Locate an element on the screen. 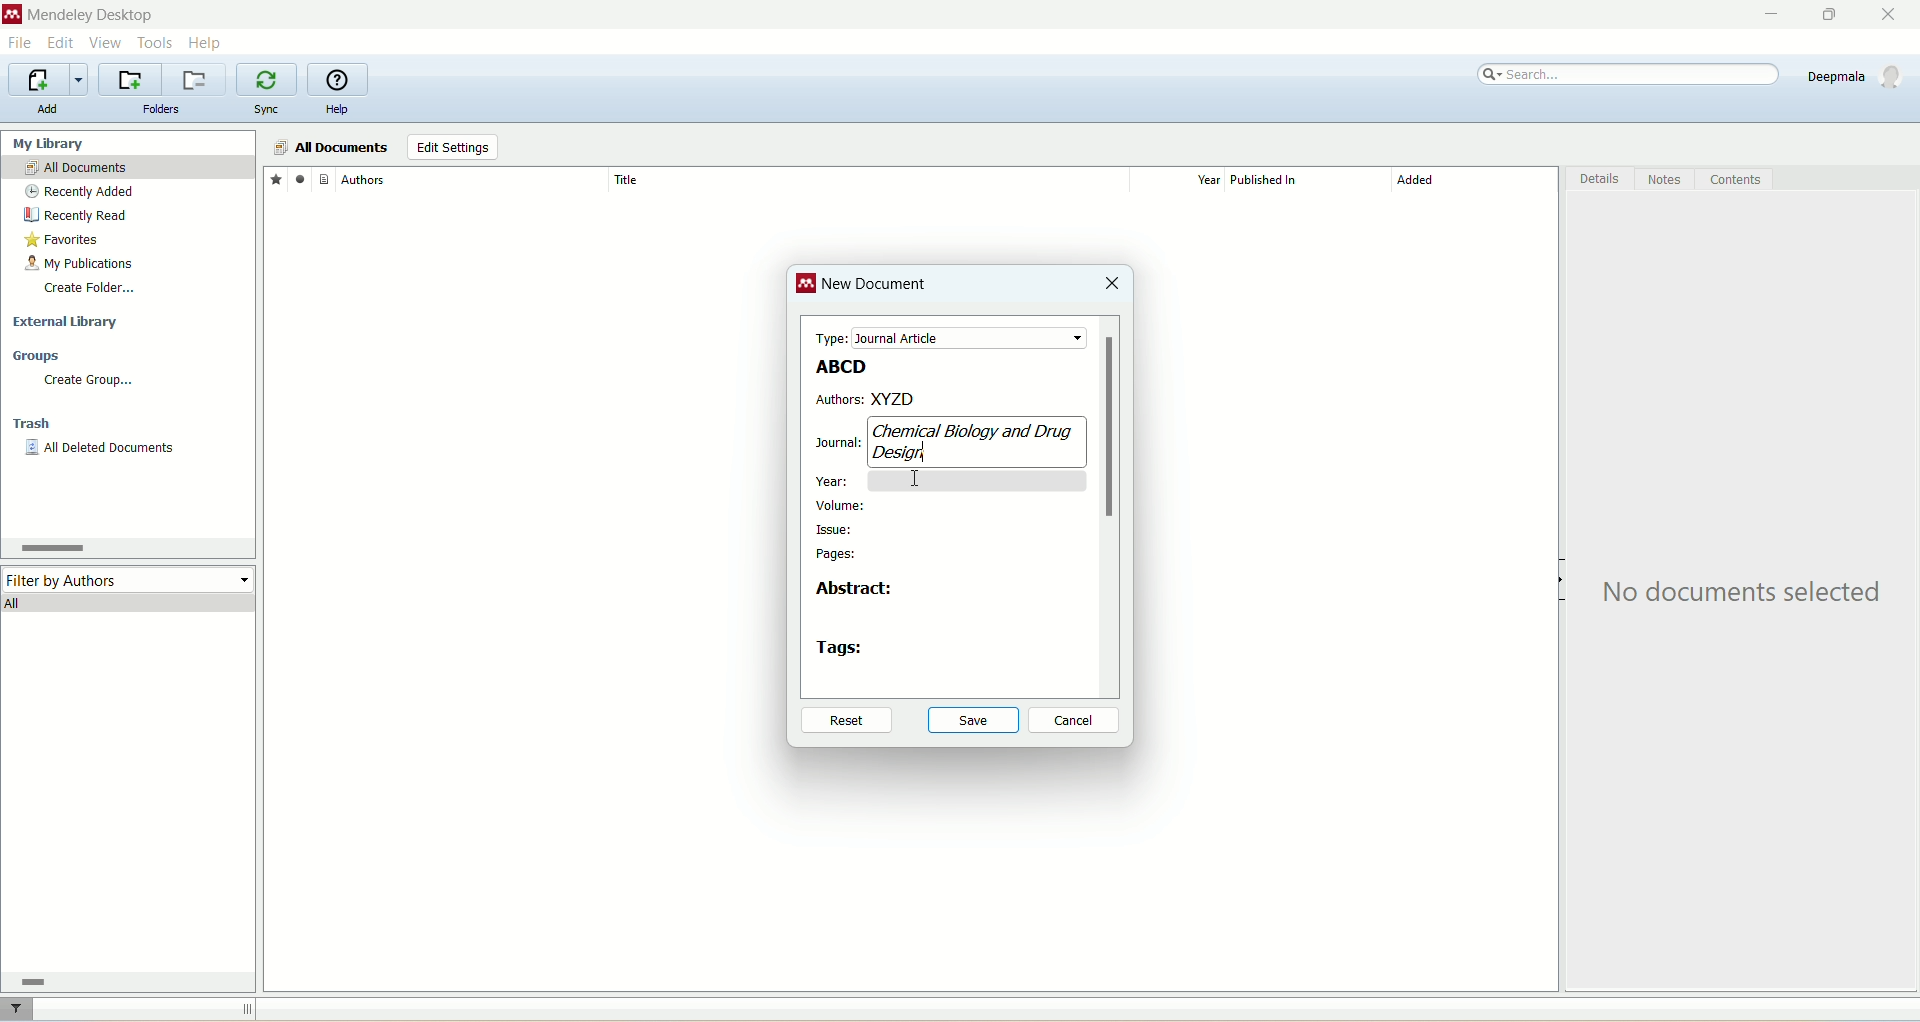 The height and width of the screenshot is (1022, 1920). add is located at coordinates (47, 109).